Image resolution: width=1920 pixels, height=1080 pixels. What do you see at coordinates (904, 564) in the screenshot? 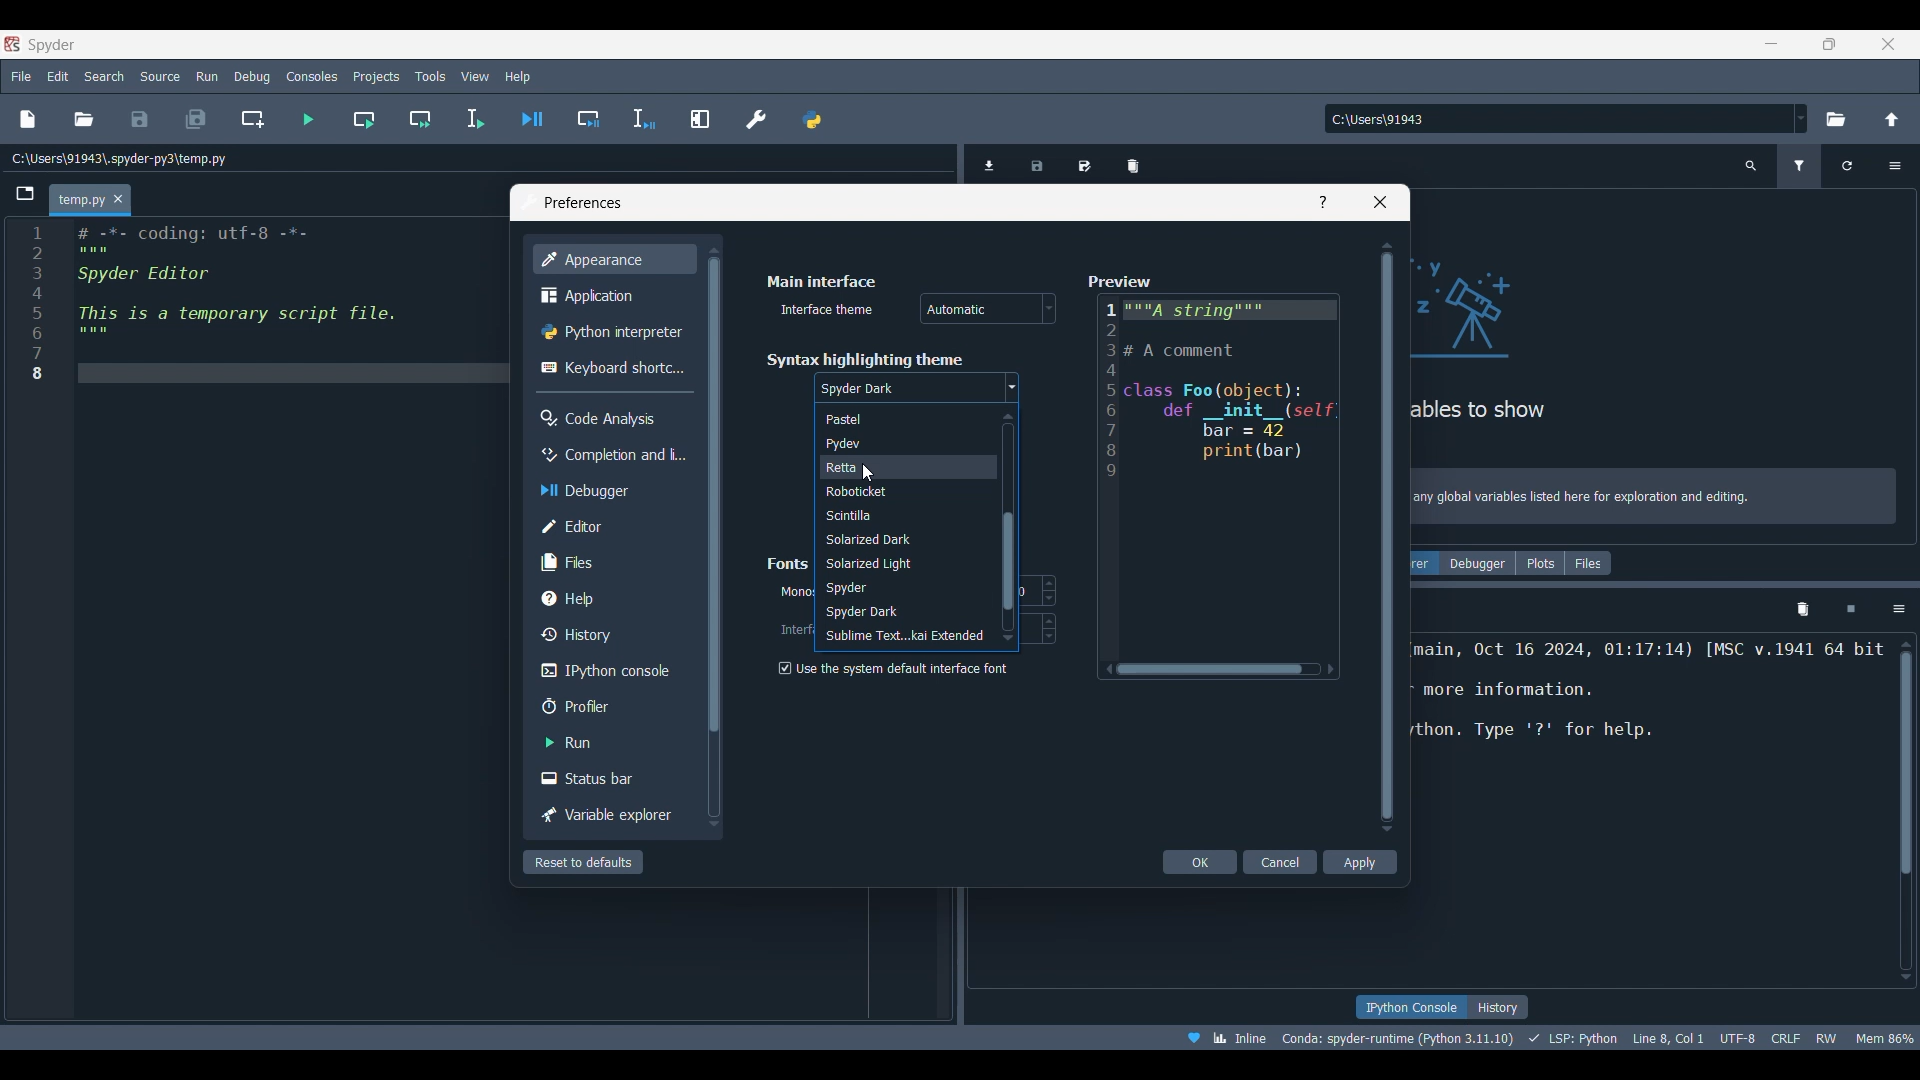
I see `solarized light` at bounding box center [904, 564].